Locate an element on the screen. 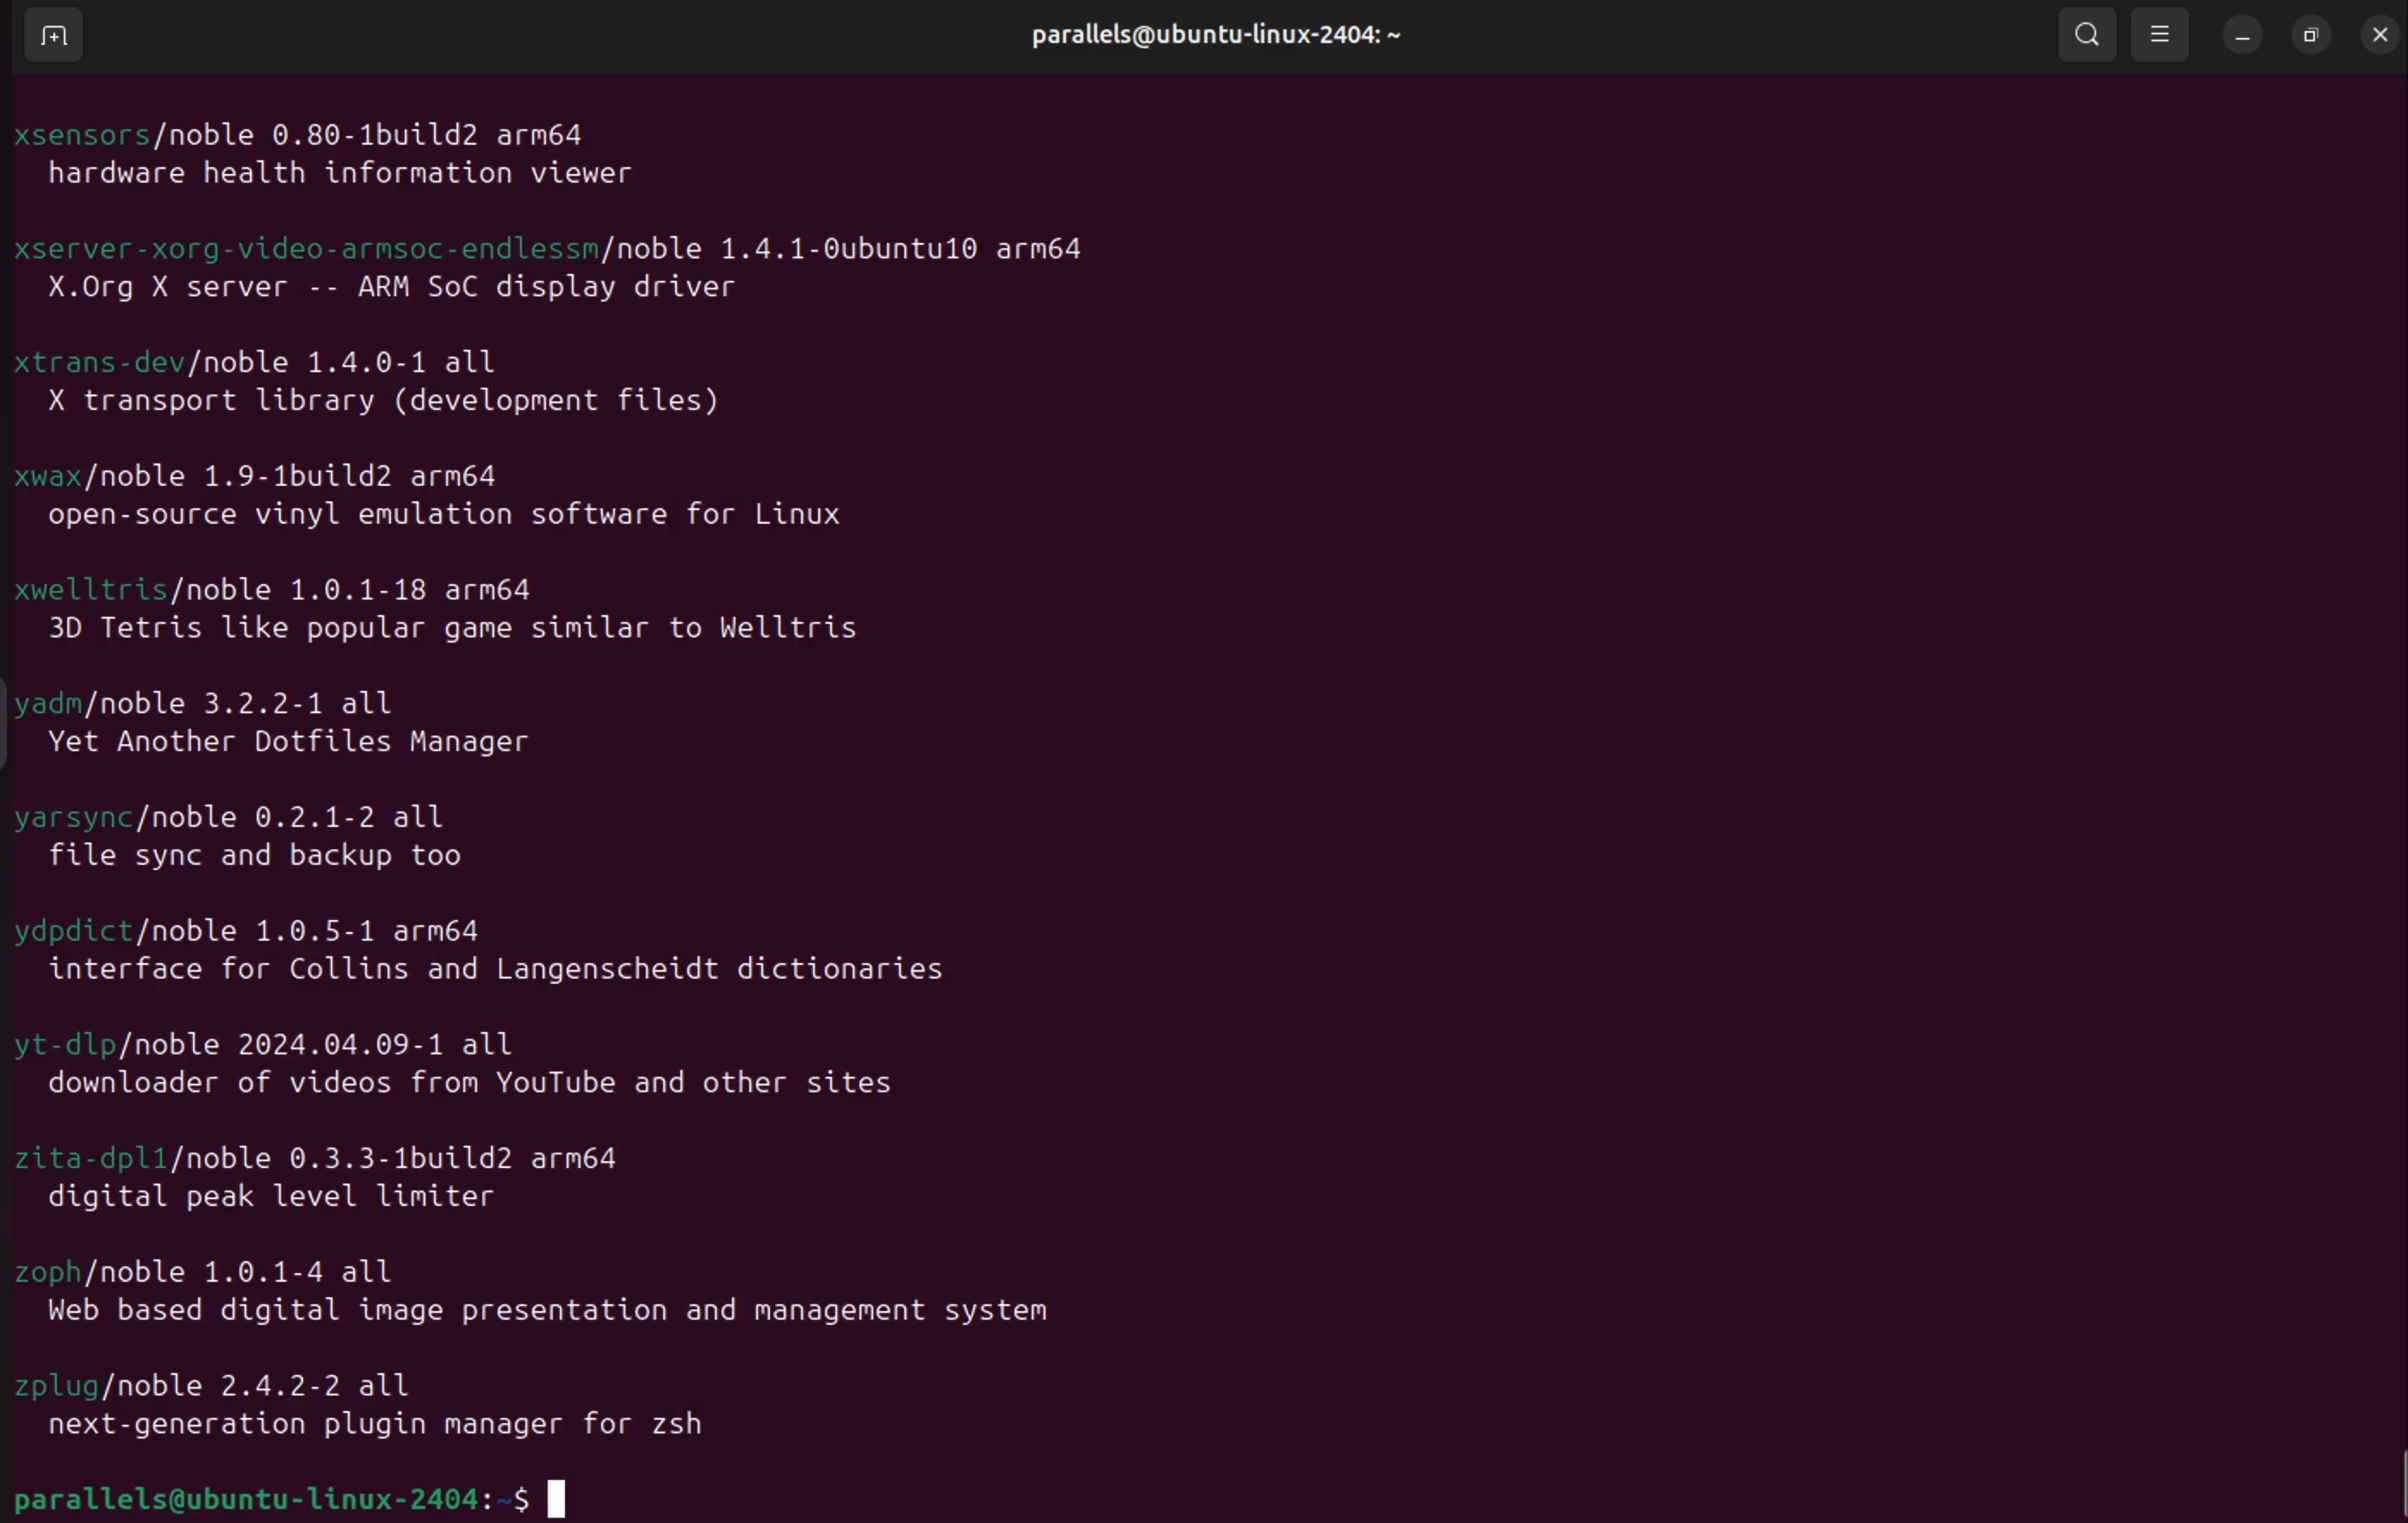  zita-dpll/noble 0.3.3-1build2 armé4
digital peak level limiter is located at coordinates (354, 1182).